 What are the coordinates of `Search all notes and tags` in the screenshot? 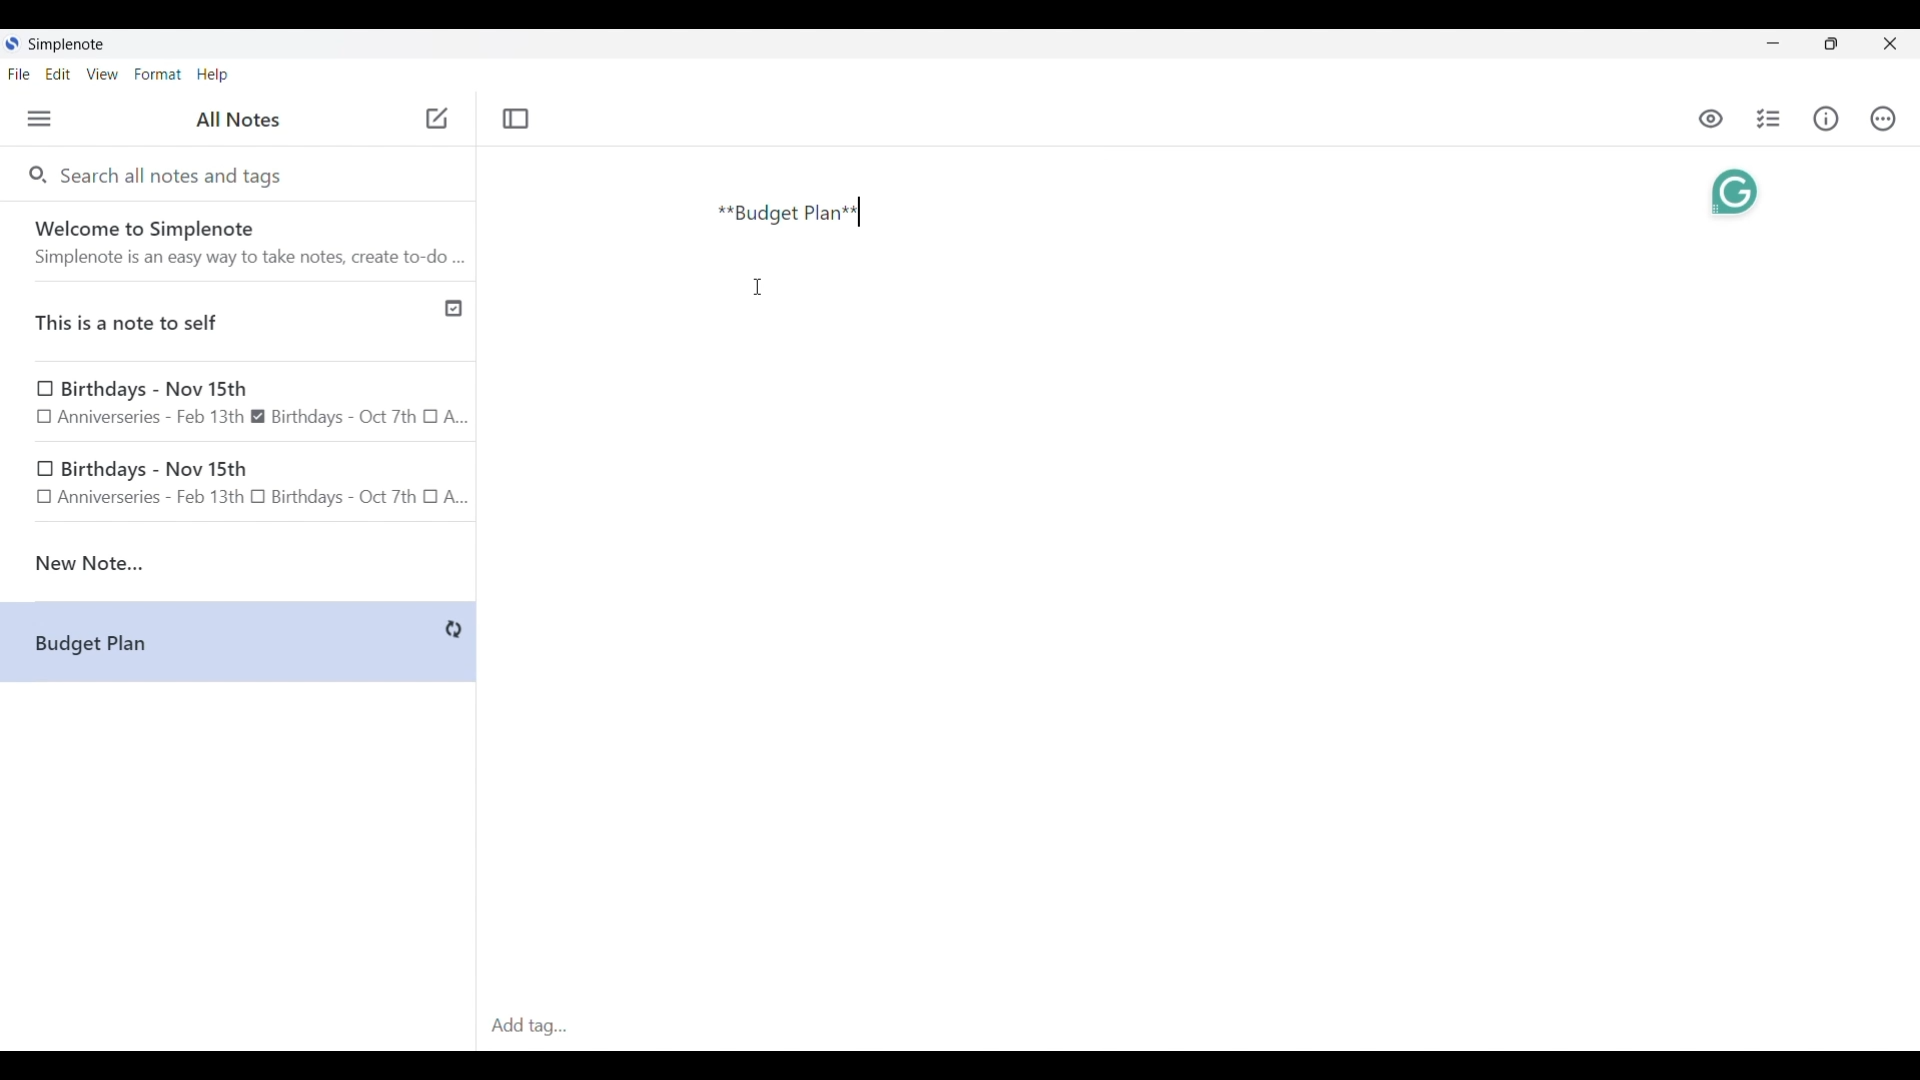 It's located at (176, 174).